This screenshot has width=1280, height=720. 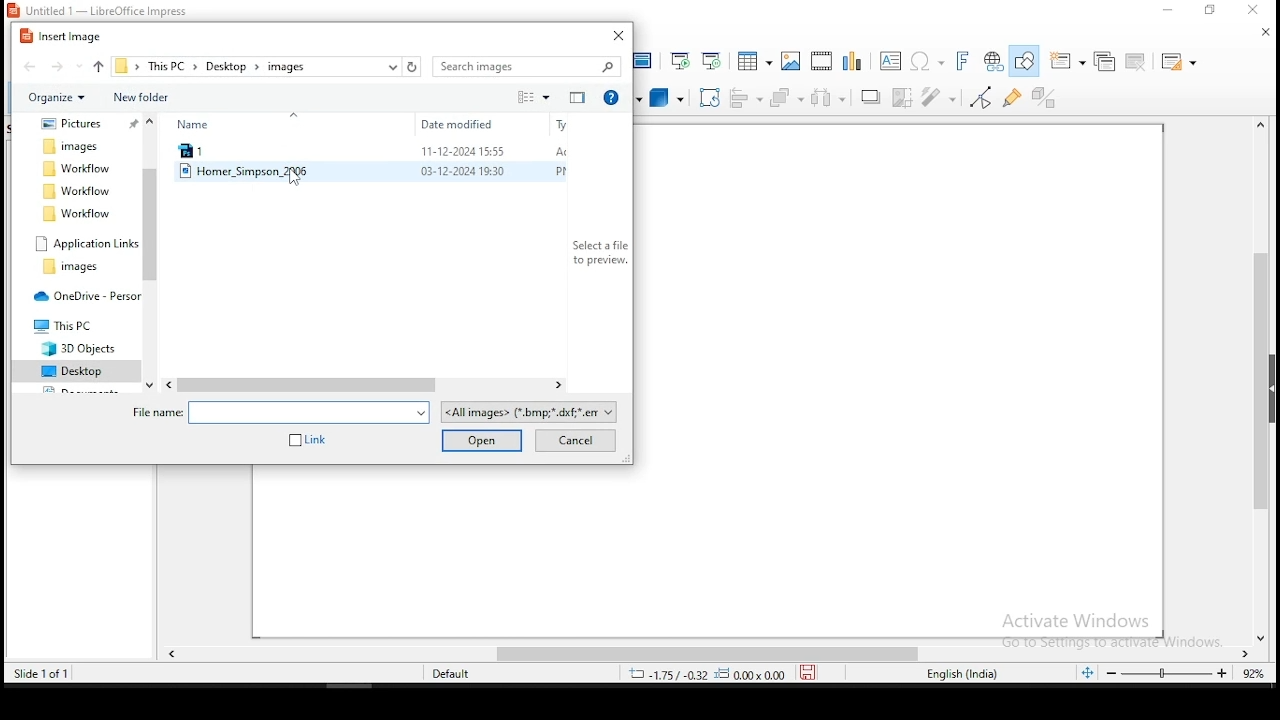 What do you see at coordinates (199, 124) in the screenshot?
I see `name` at bounding box center [199, 124].